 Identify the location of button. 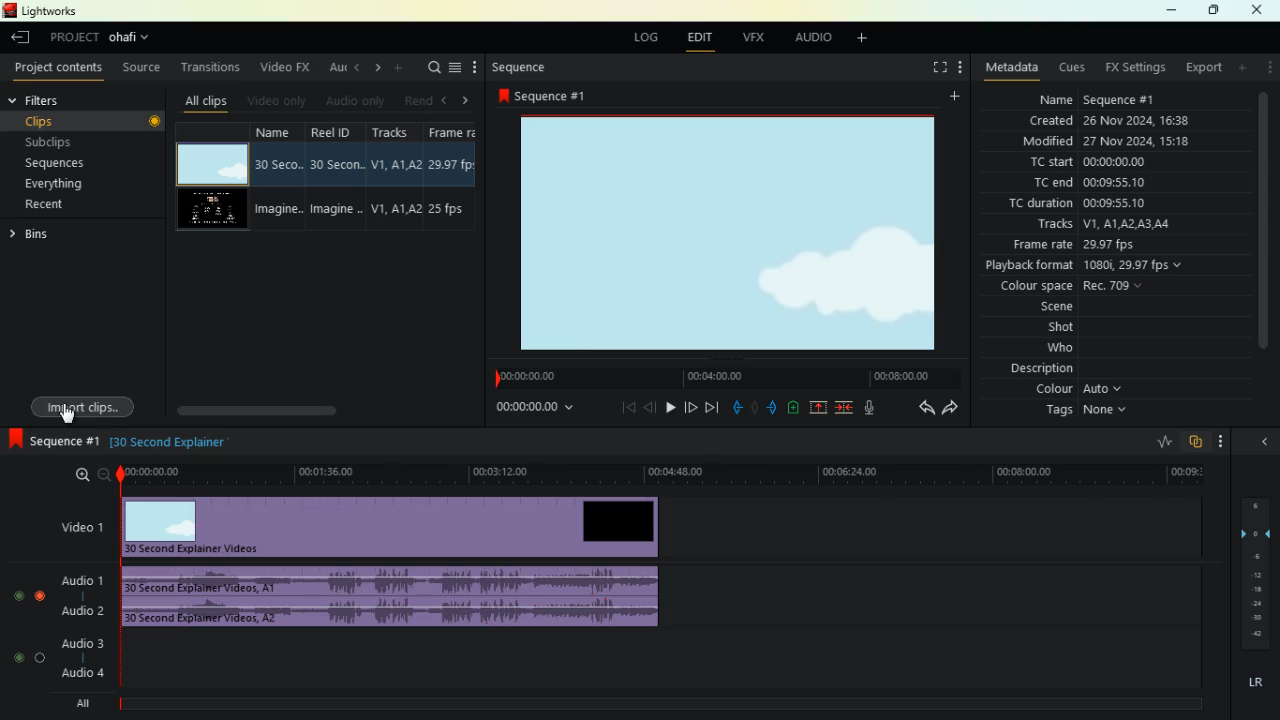
(150, 121).